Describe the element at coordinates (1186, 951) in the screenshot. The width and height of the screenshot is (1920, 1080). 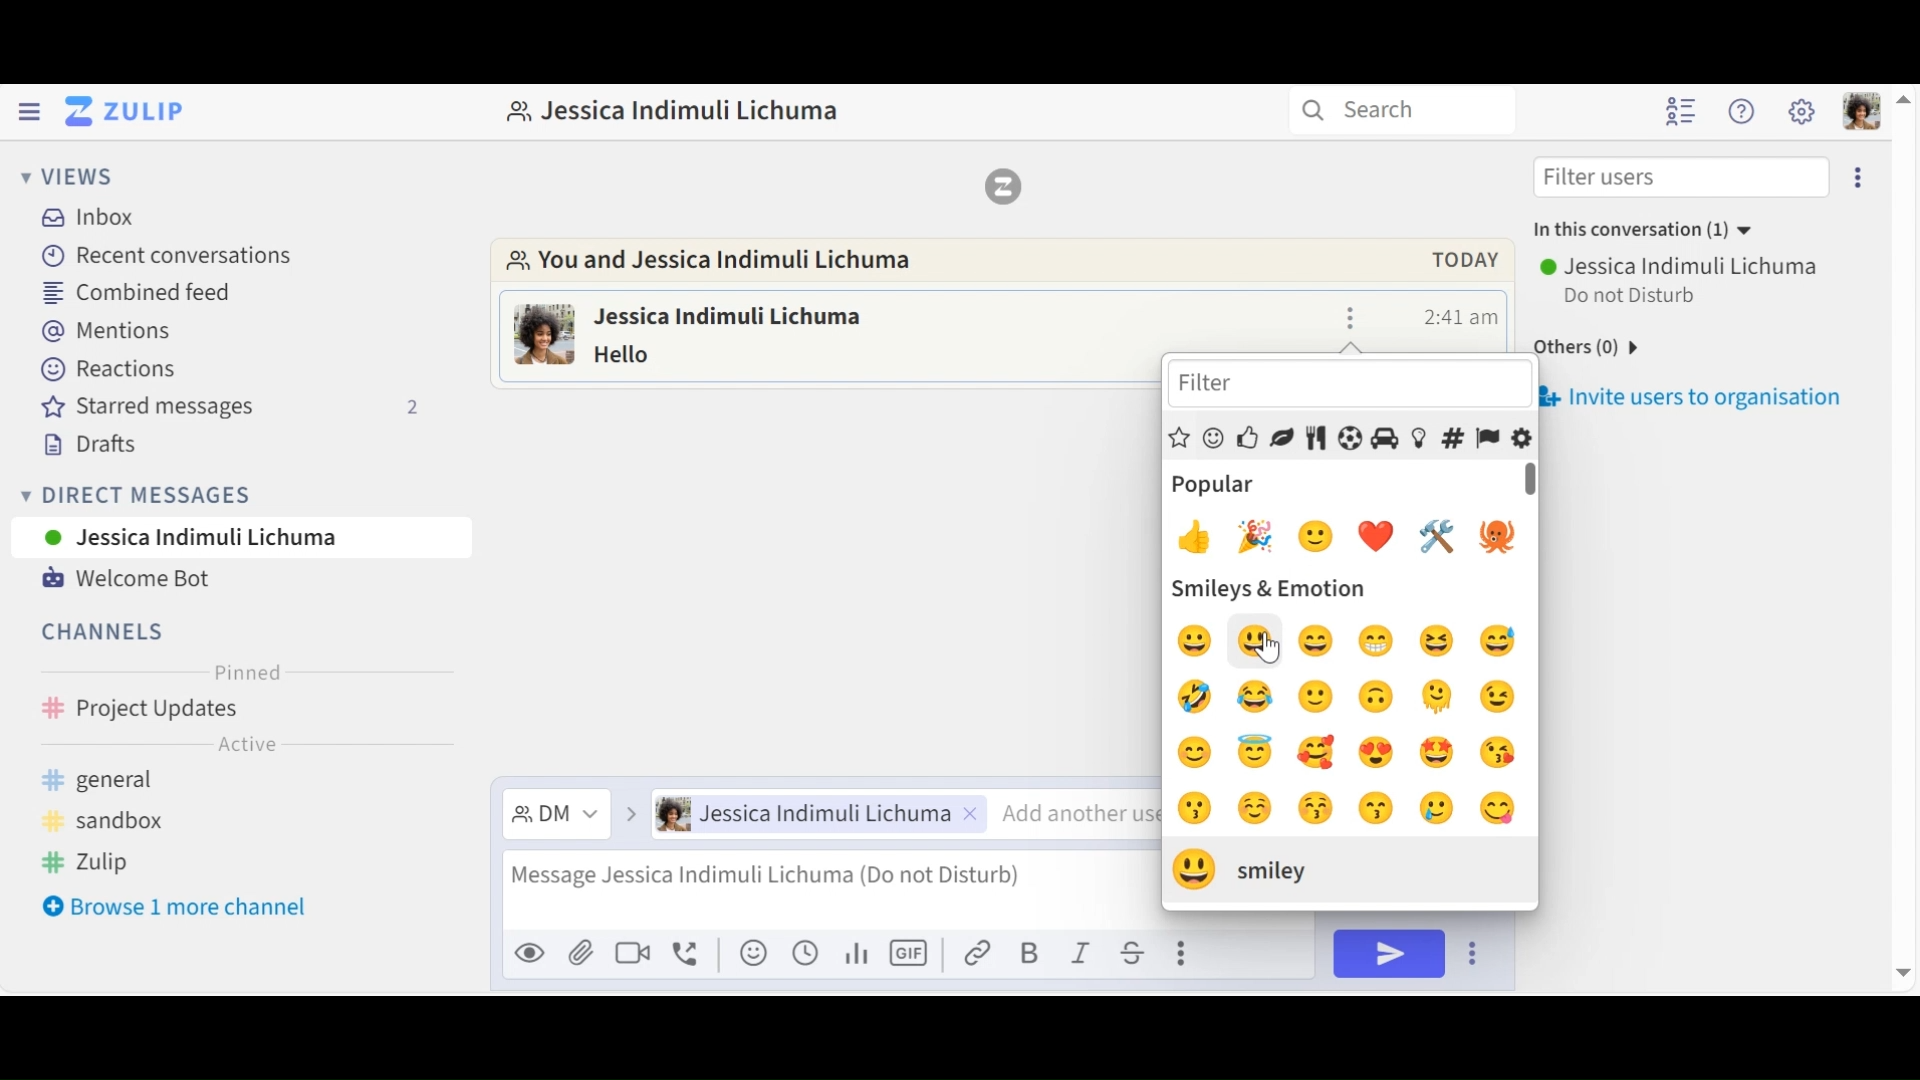
I see `Compose actions` at that location.